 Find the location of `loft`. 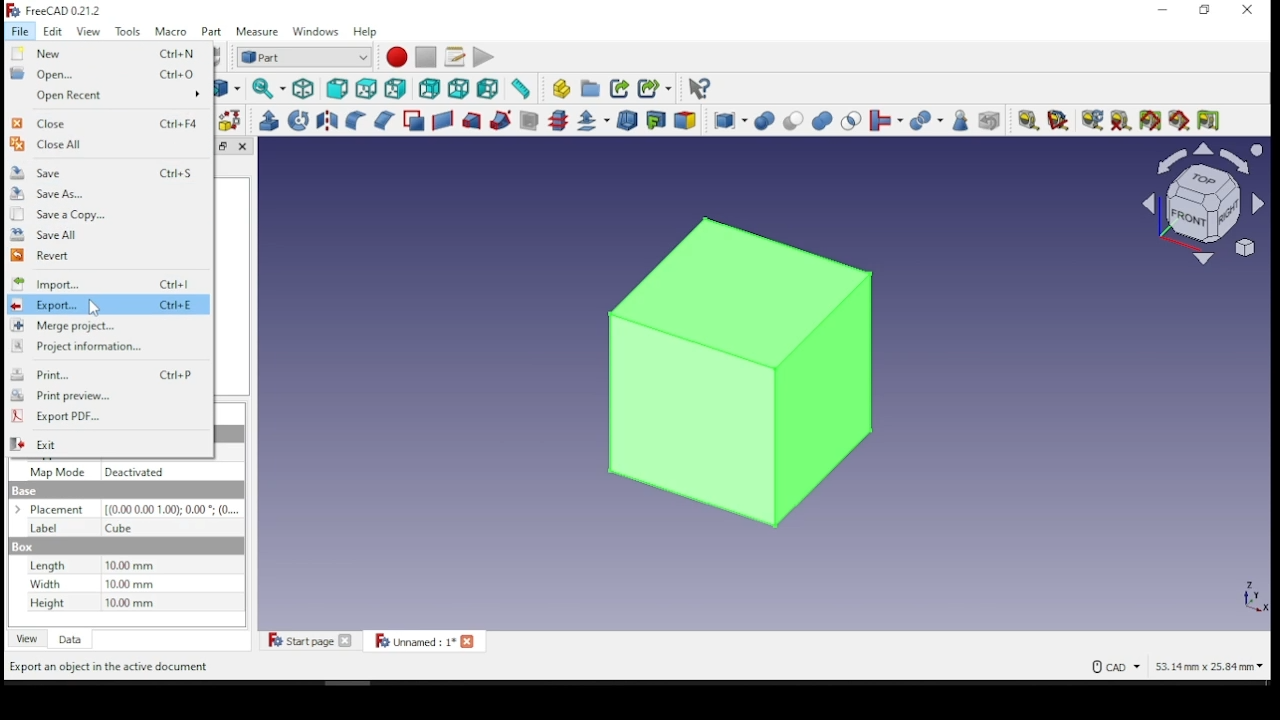

loft is located at coordinates (472, 122).